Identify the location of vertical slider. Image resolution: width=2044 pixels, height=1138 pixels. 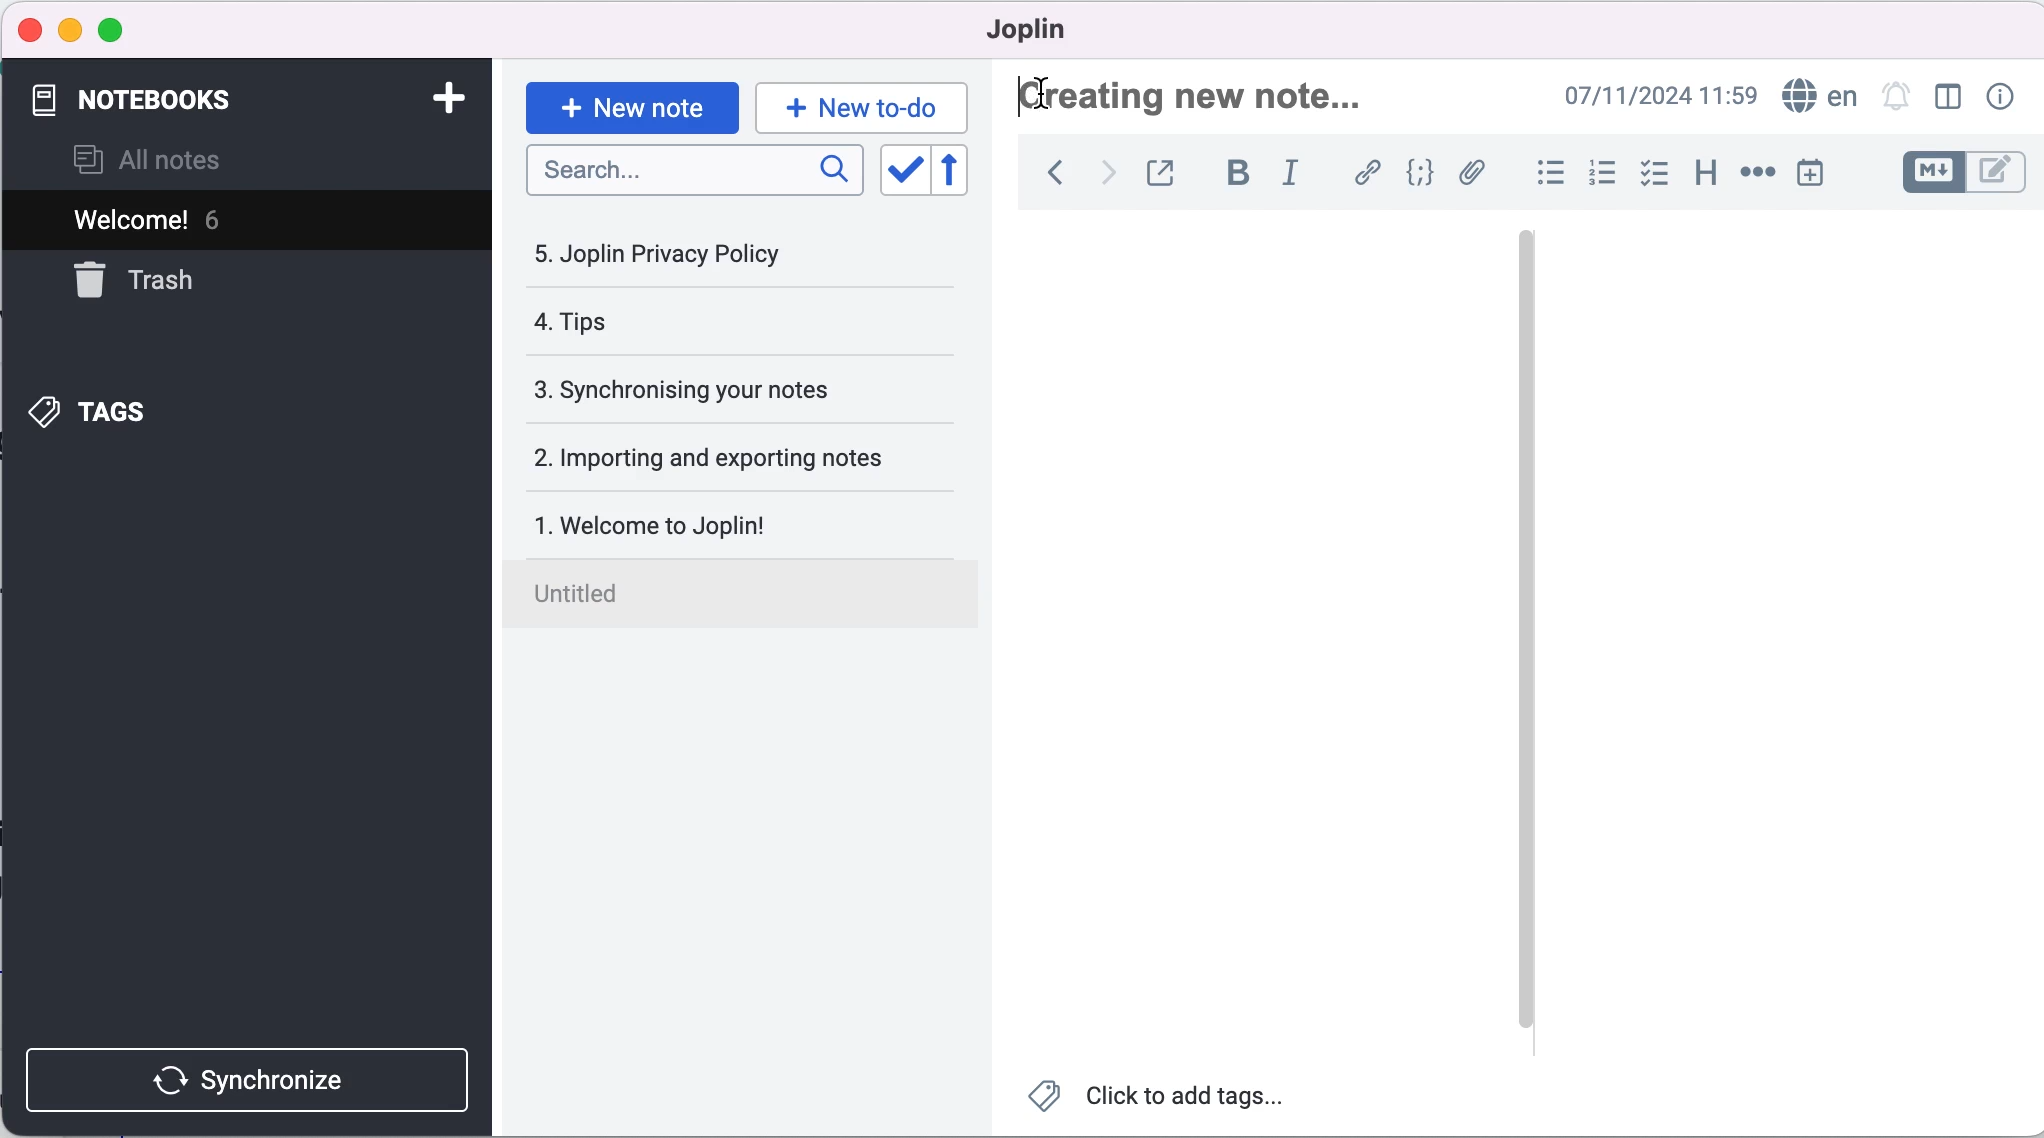
(1525, 298).